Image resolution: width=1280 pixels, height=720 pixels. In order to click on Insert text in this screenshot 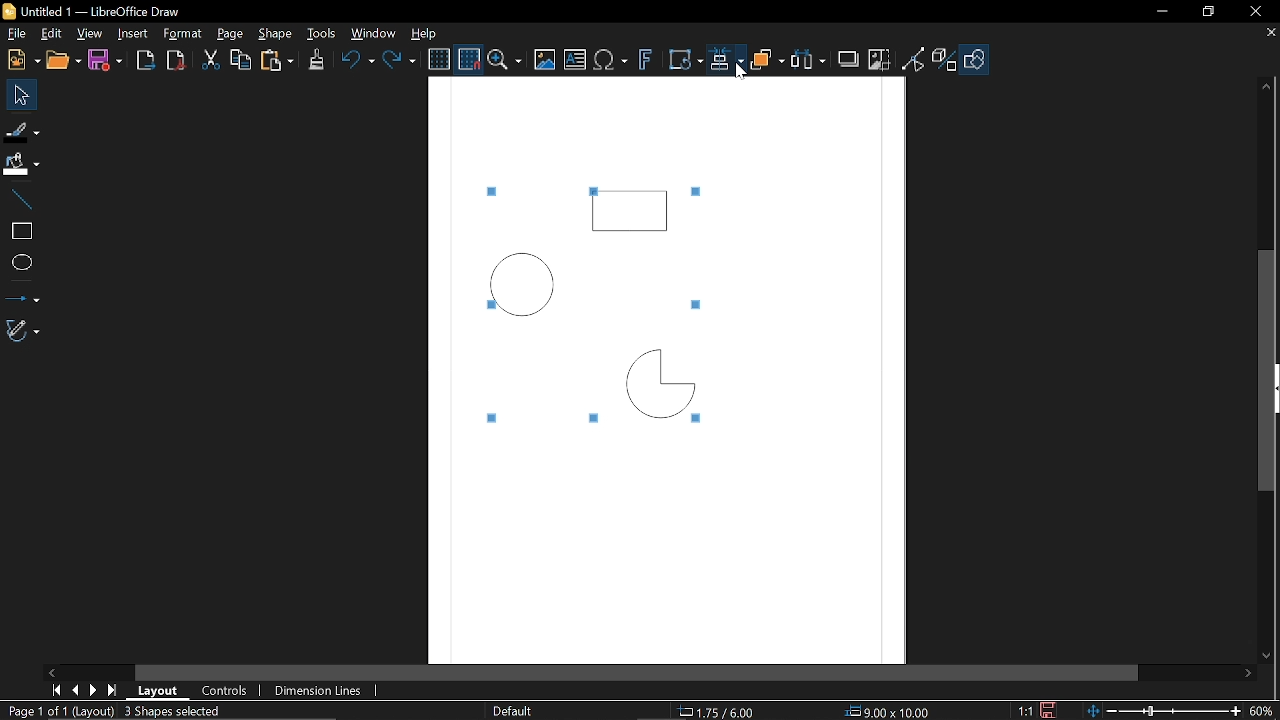, I will do `click(611, 61)`.